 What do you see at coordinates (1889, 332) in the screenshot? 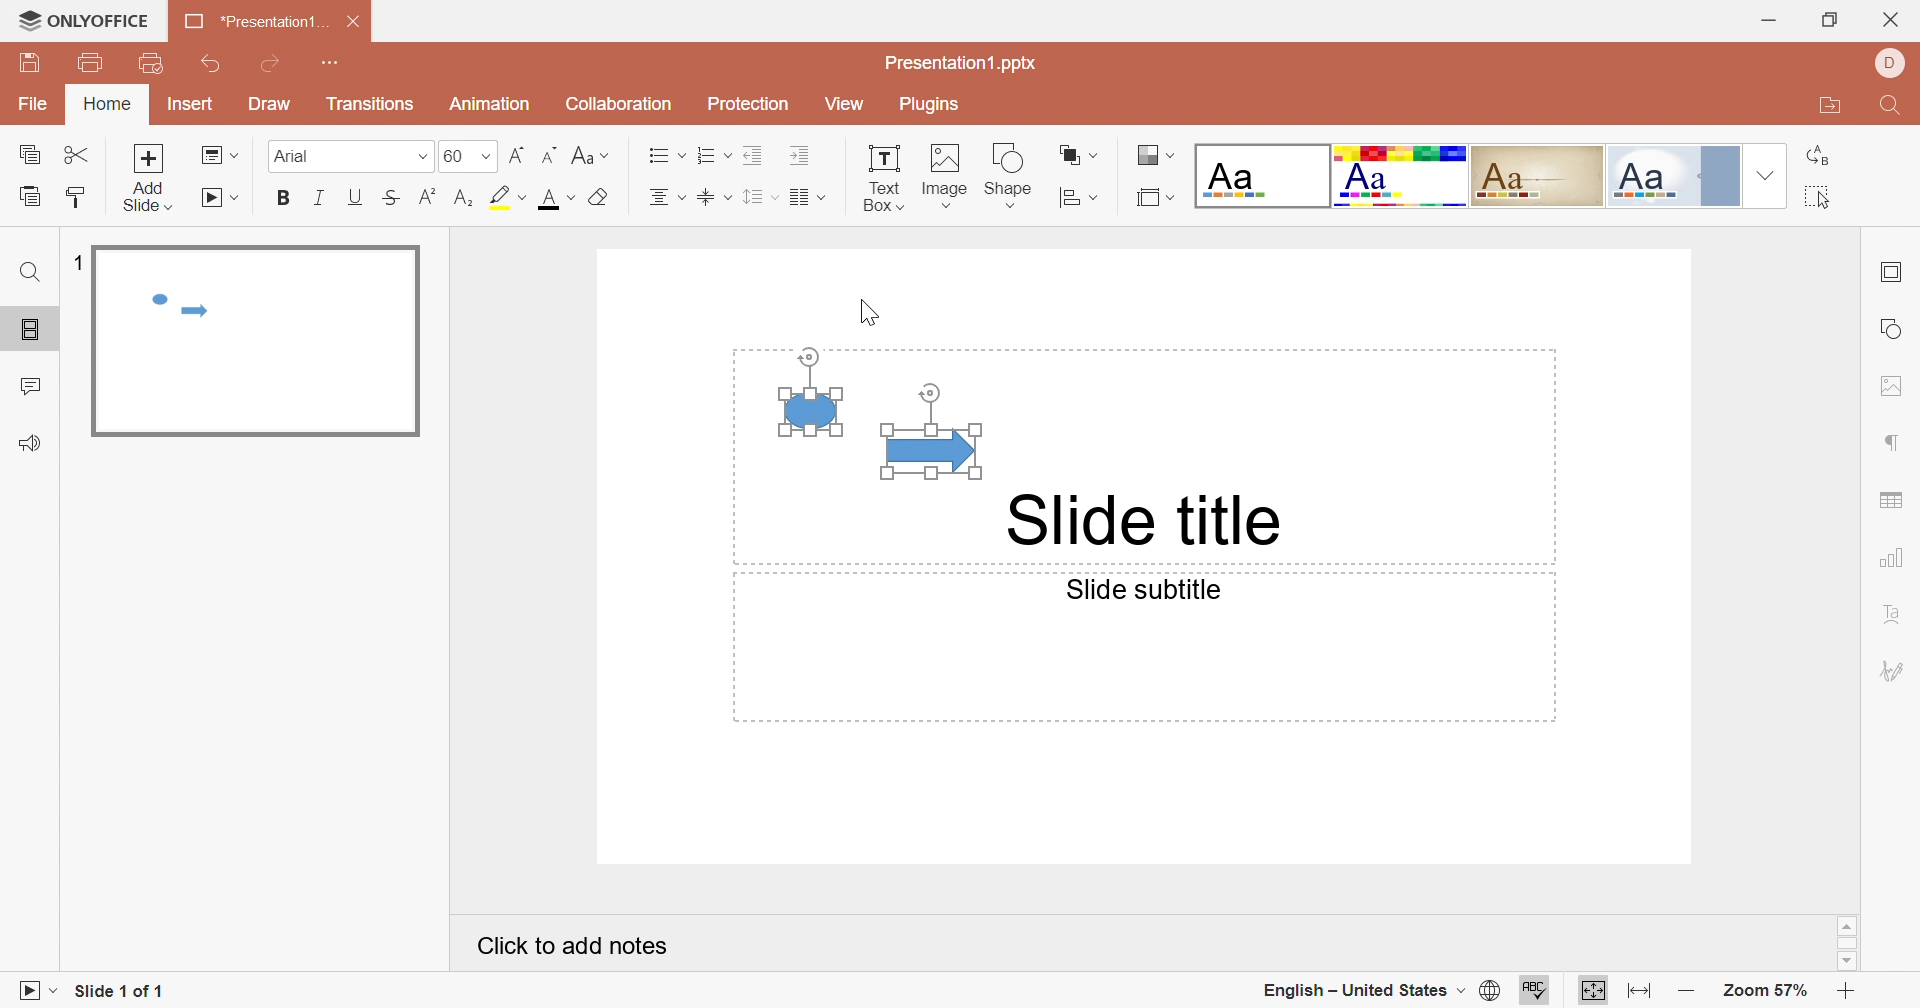
I see `shape settings` at bounding box center [1889, 332].